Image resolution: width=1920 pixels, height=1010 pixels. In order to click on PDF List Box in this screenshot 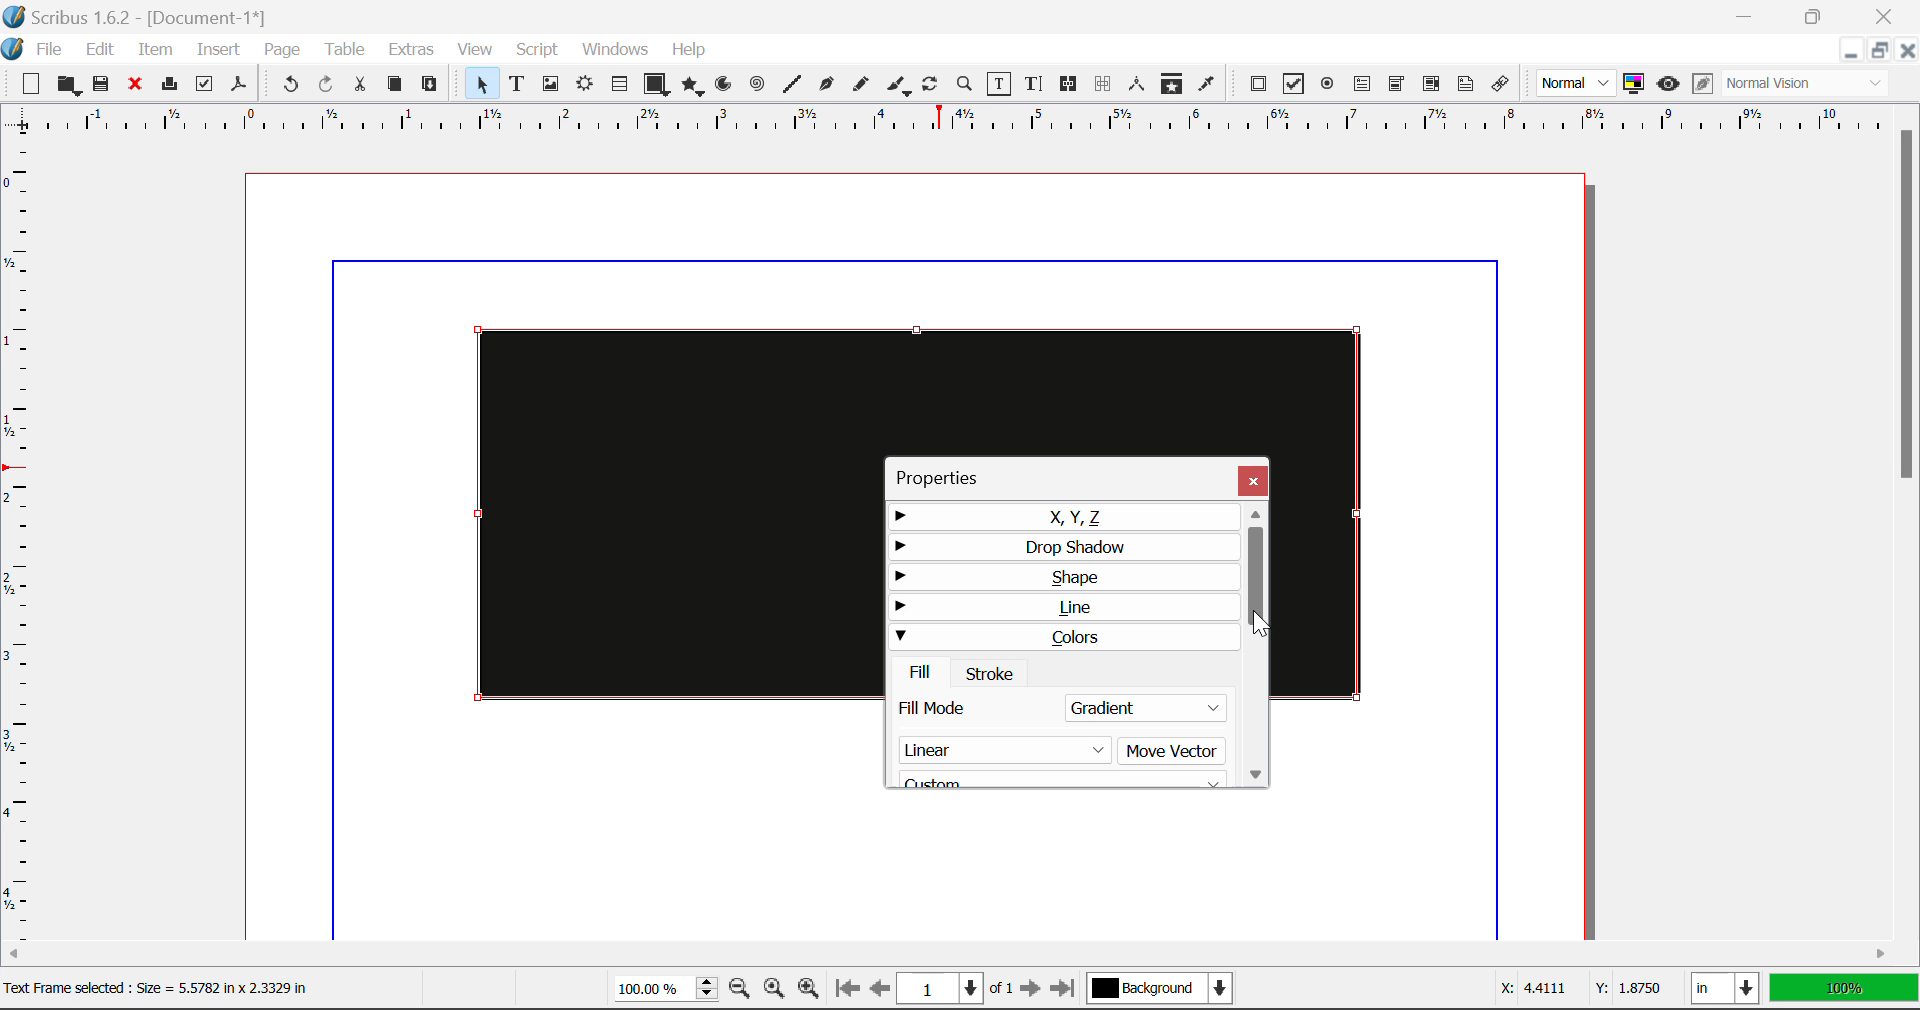, I will do `click(1432, 84)`.